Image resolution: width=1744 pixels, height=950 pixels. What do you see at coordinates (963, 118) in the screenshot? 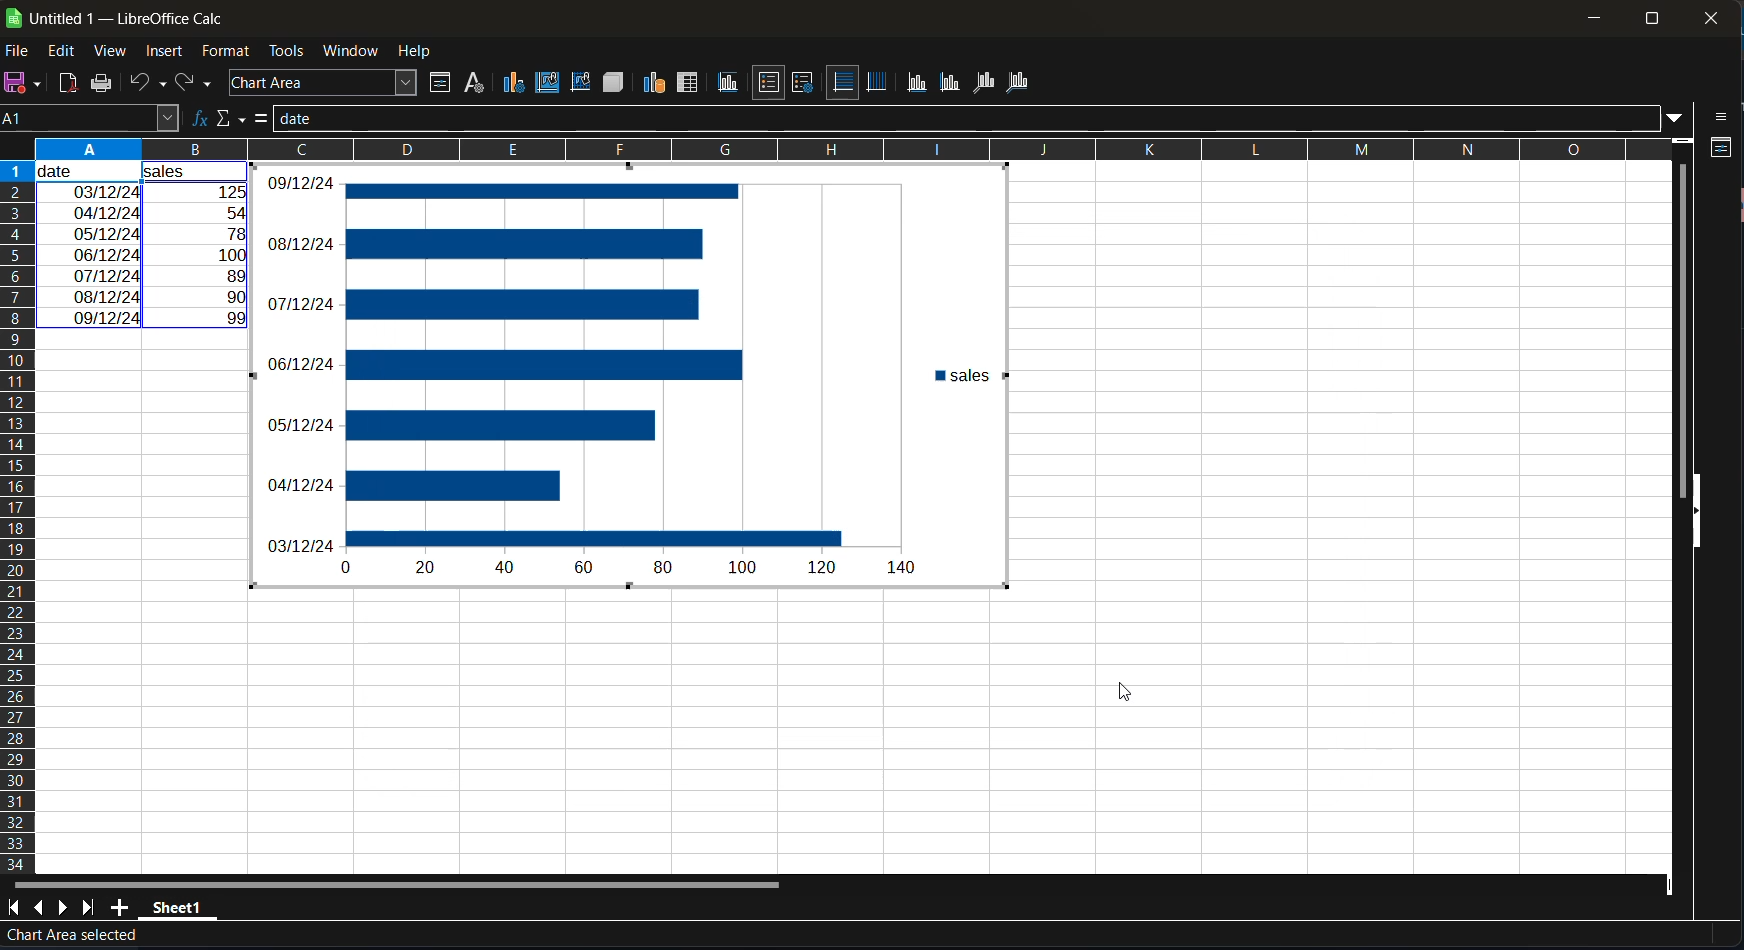
I see `input line` at bounding box center [963, 118].